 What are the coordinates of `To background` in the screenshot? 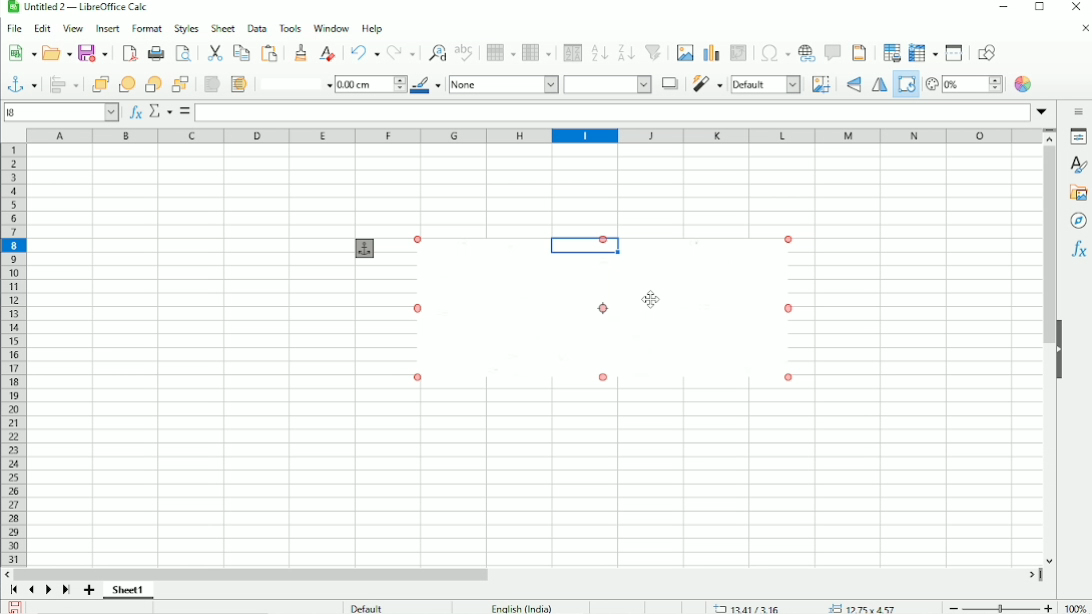 It's located at (238, 84).